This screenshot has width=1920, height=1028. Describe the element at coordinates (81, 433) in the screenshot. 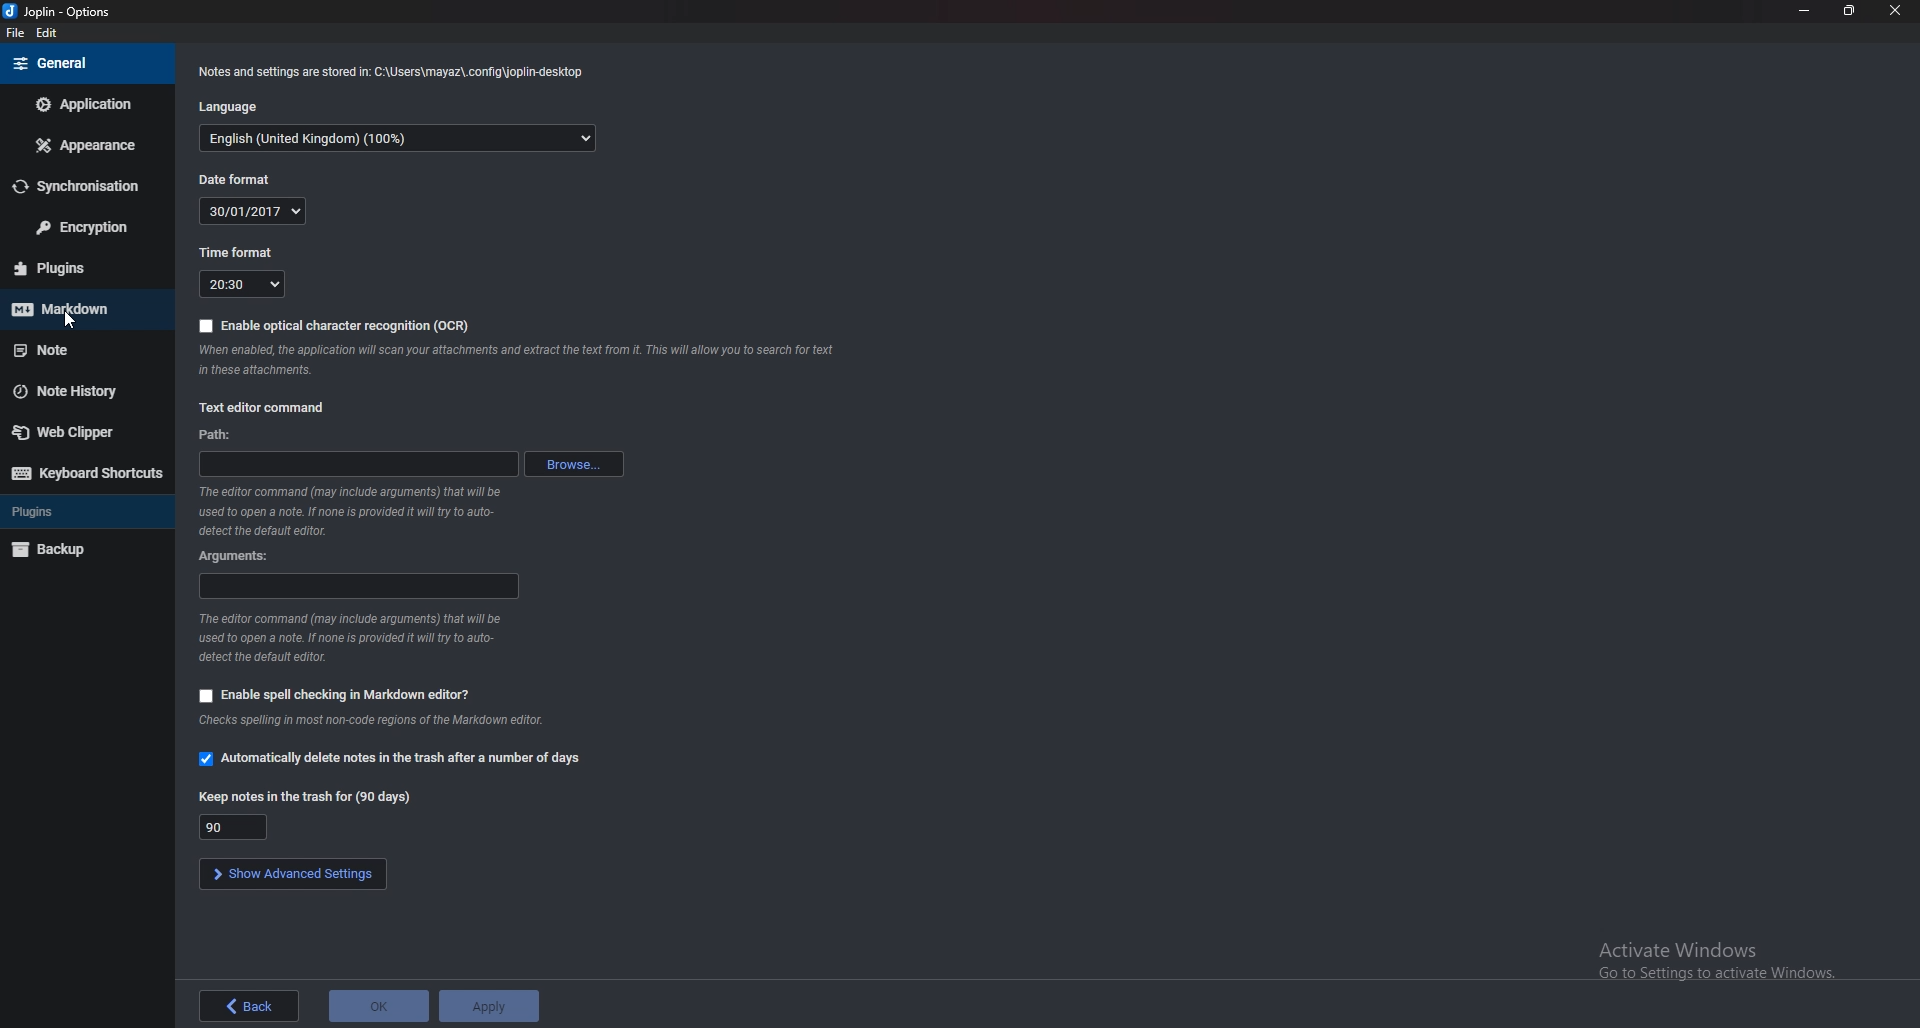

I see `Webclipper` at that location.